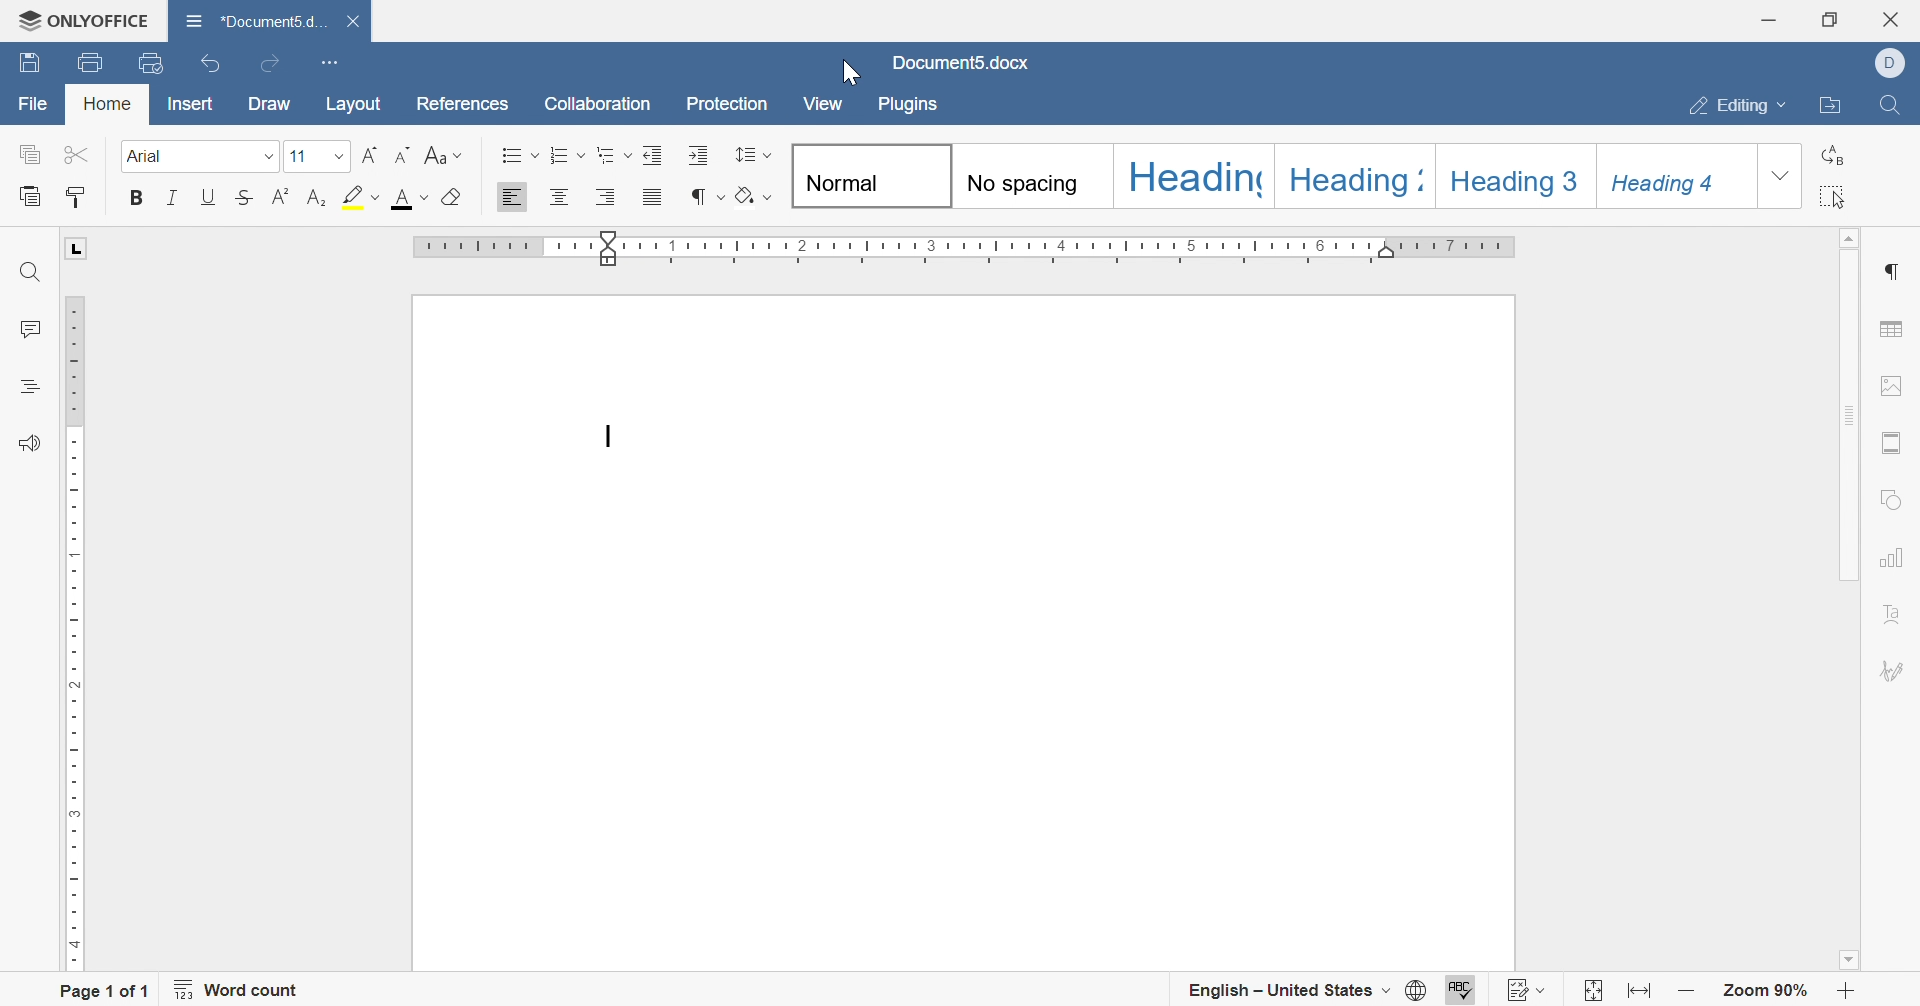  Describe the element at coordinates (1291, 988) in the screenshot. I see `set text language` at that location.